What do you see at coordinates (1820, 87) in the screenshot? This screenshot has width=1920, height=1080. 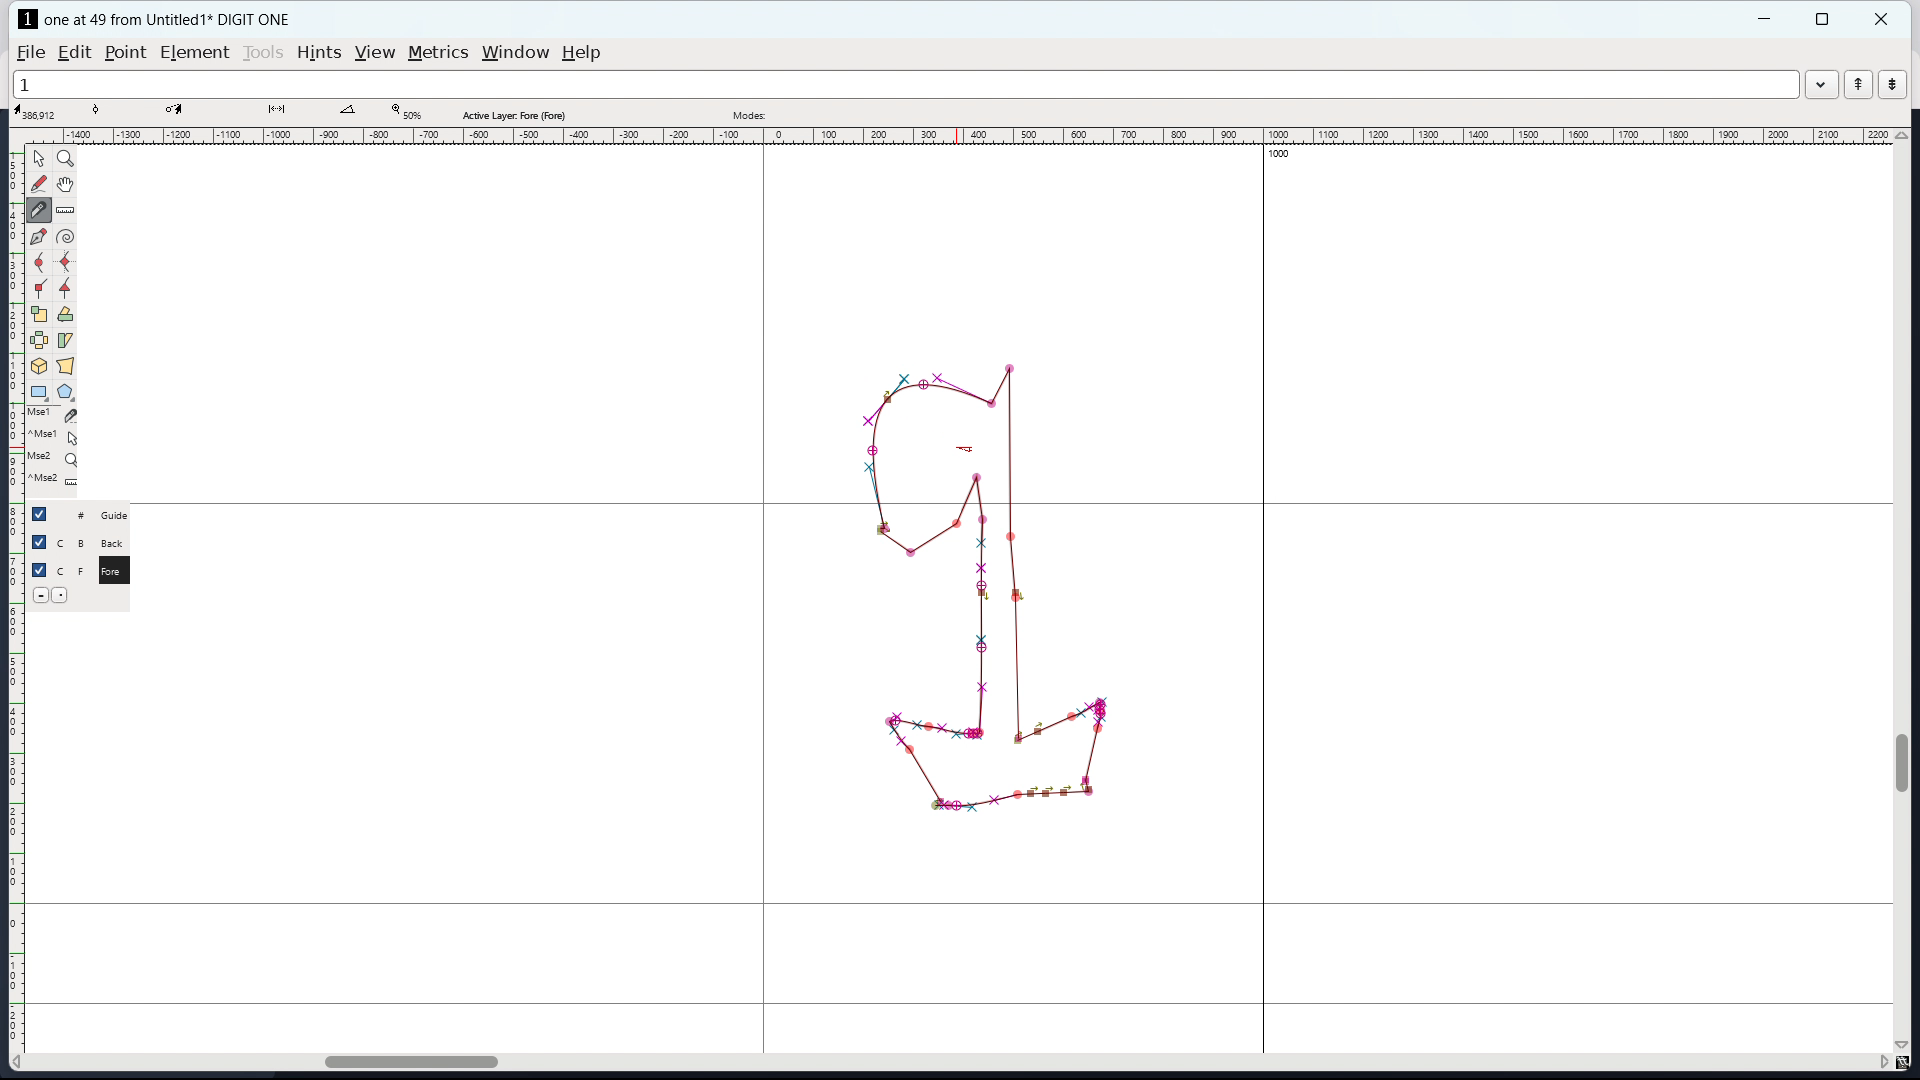 I see `expand` at bounding box center [1820, 87].